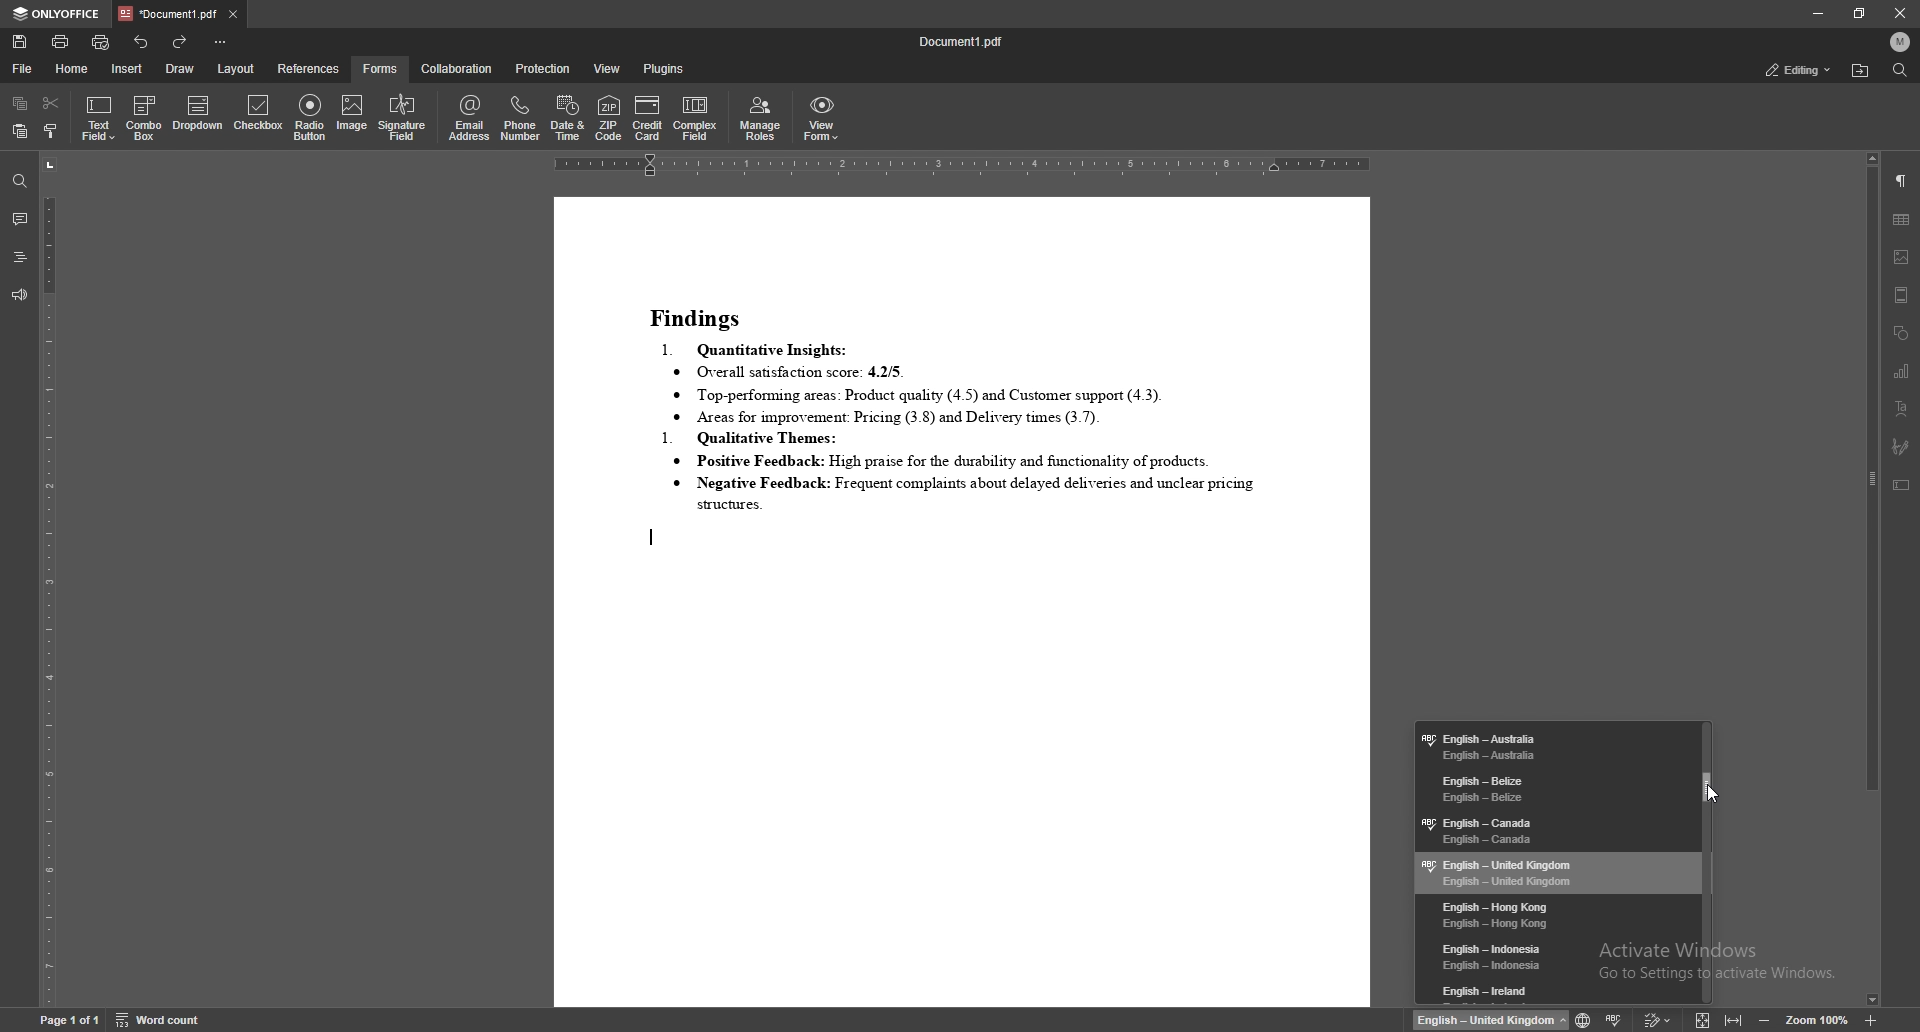 The height and width of the screenshot is (1032, 1920). What do you see at coordinates (961, 602) in the screenshot?
I see `document` at bounding box center [961, 602].